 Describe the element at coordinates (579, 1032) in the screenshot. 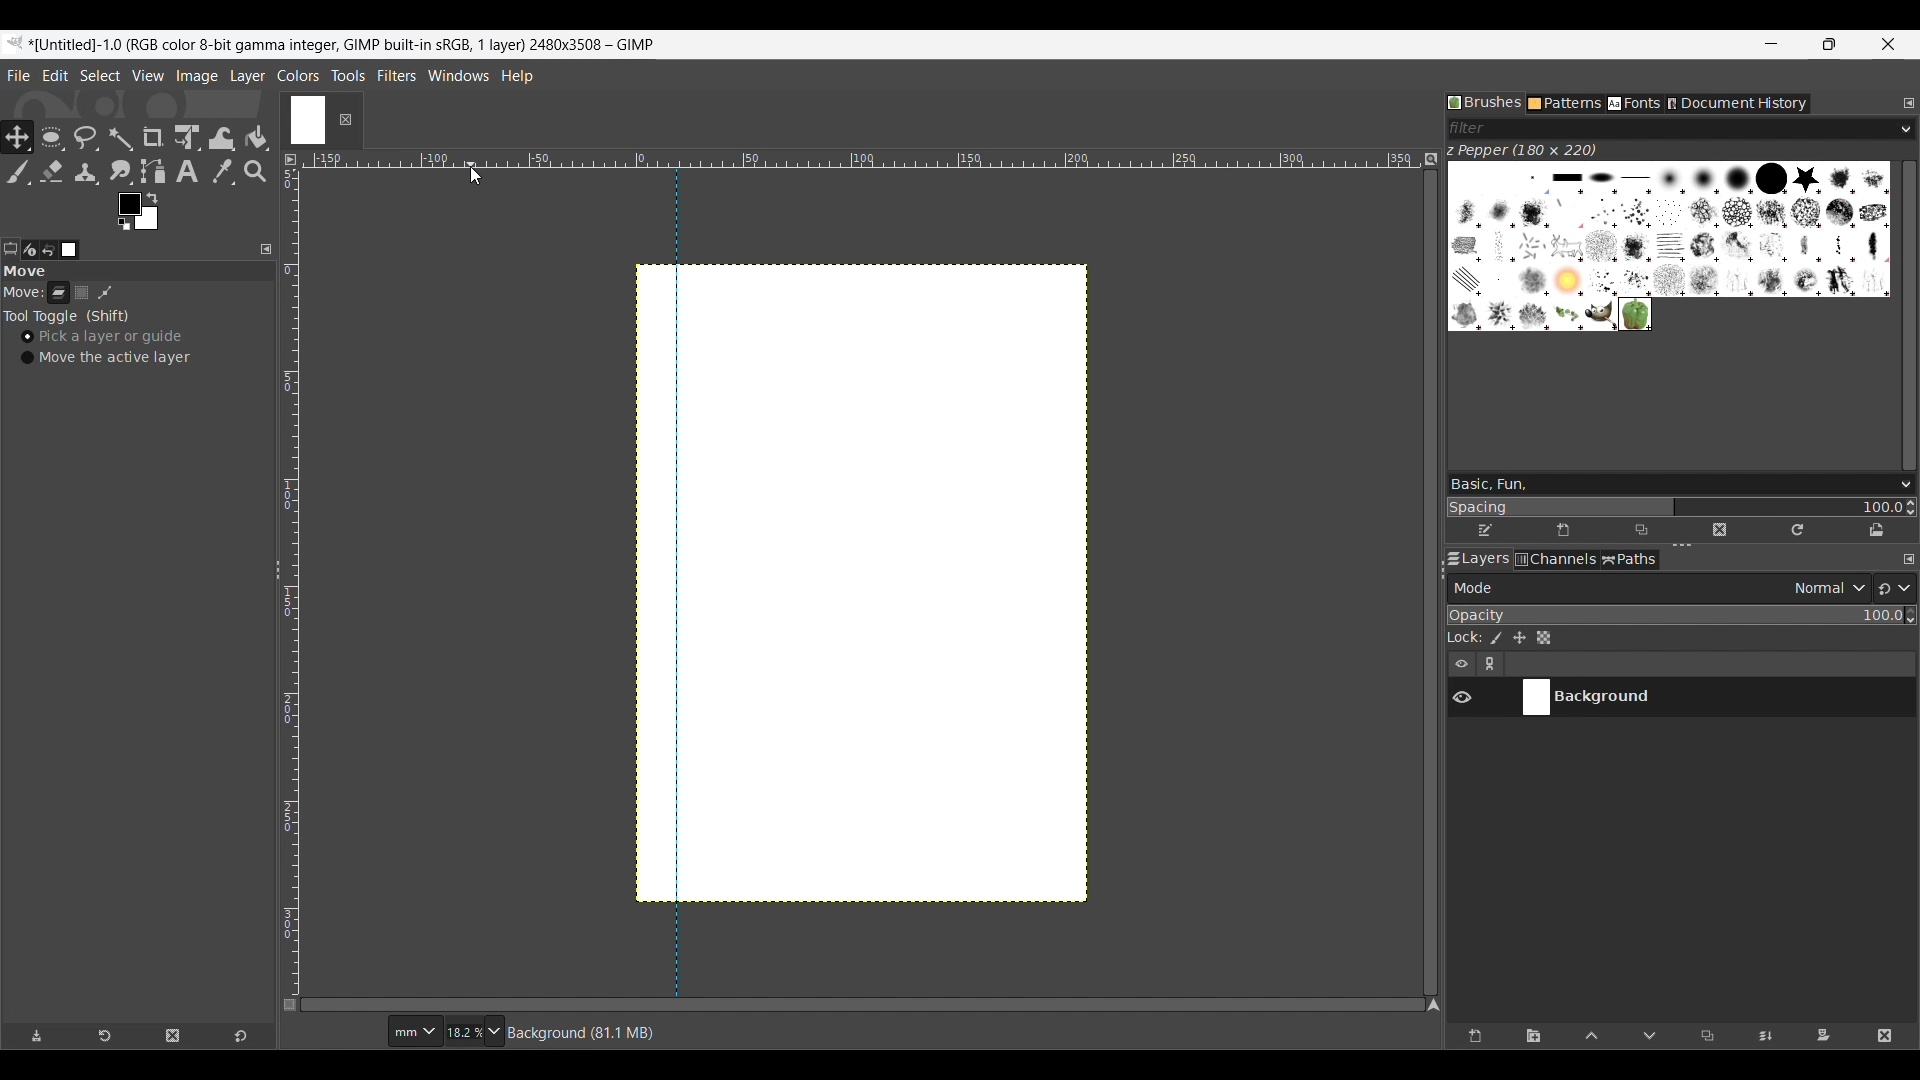

I see `Description of current selection` at that location.